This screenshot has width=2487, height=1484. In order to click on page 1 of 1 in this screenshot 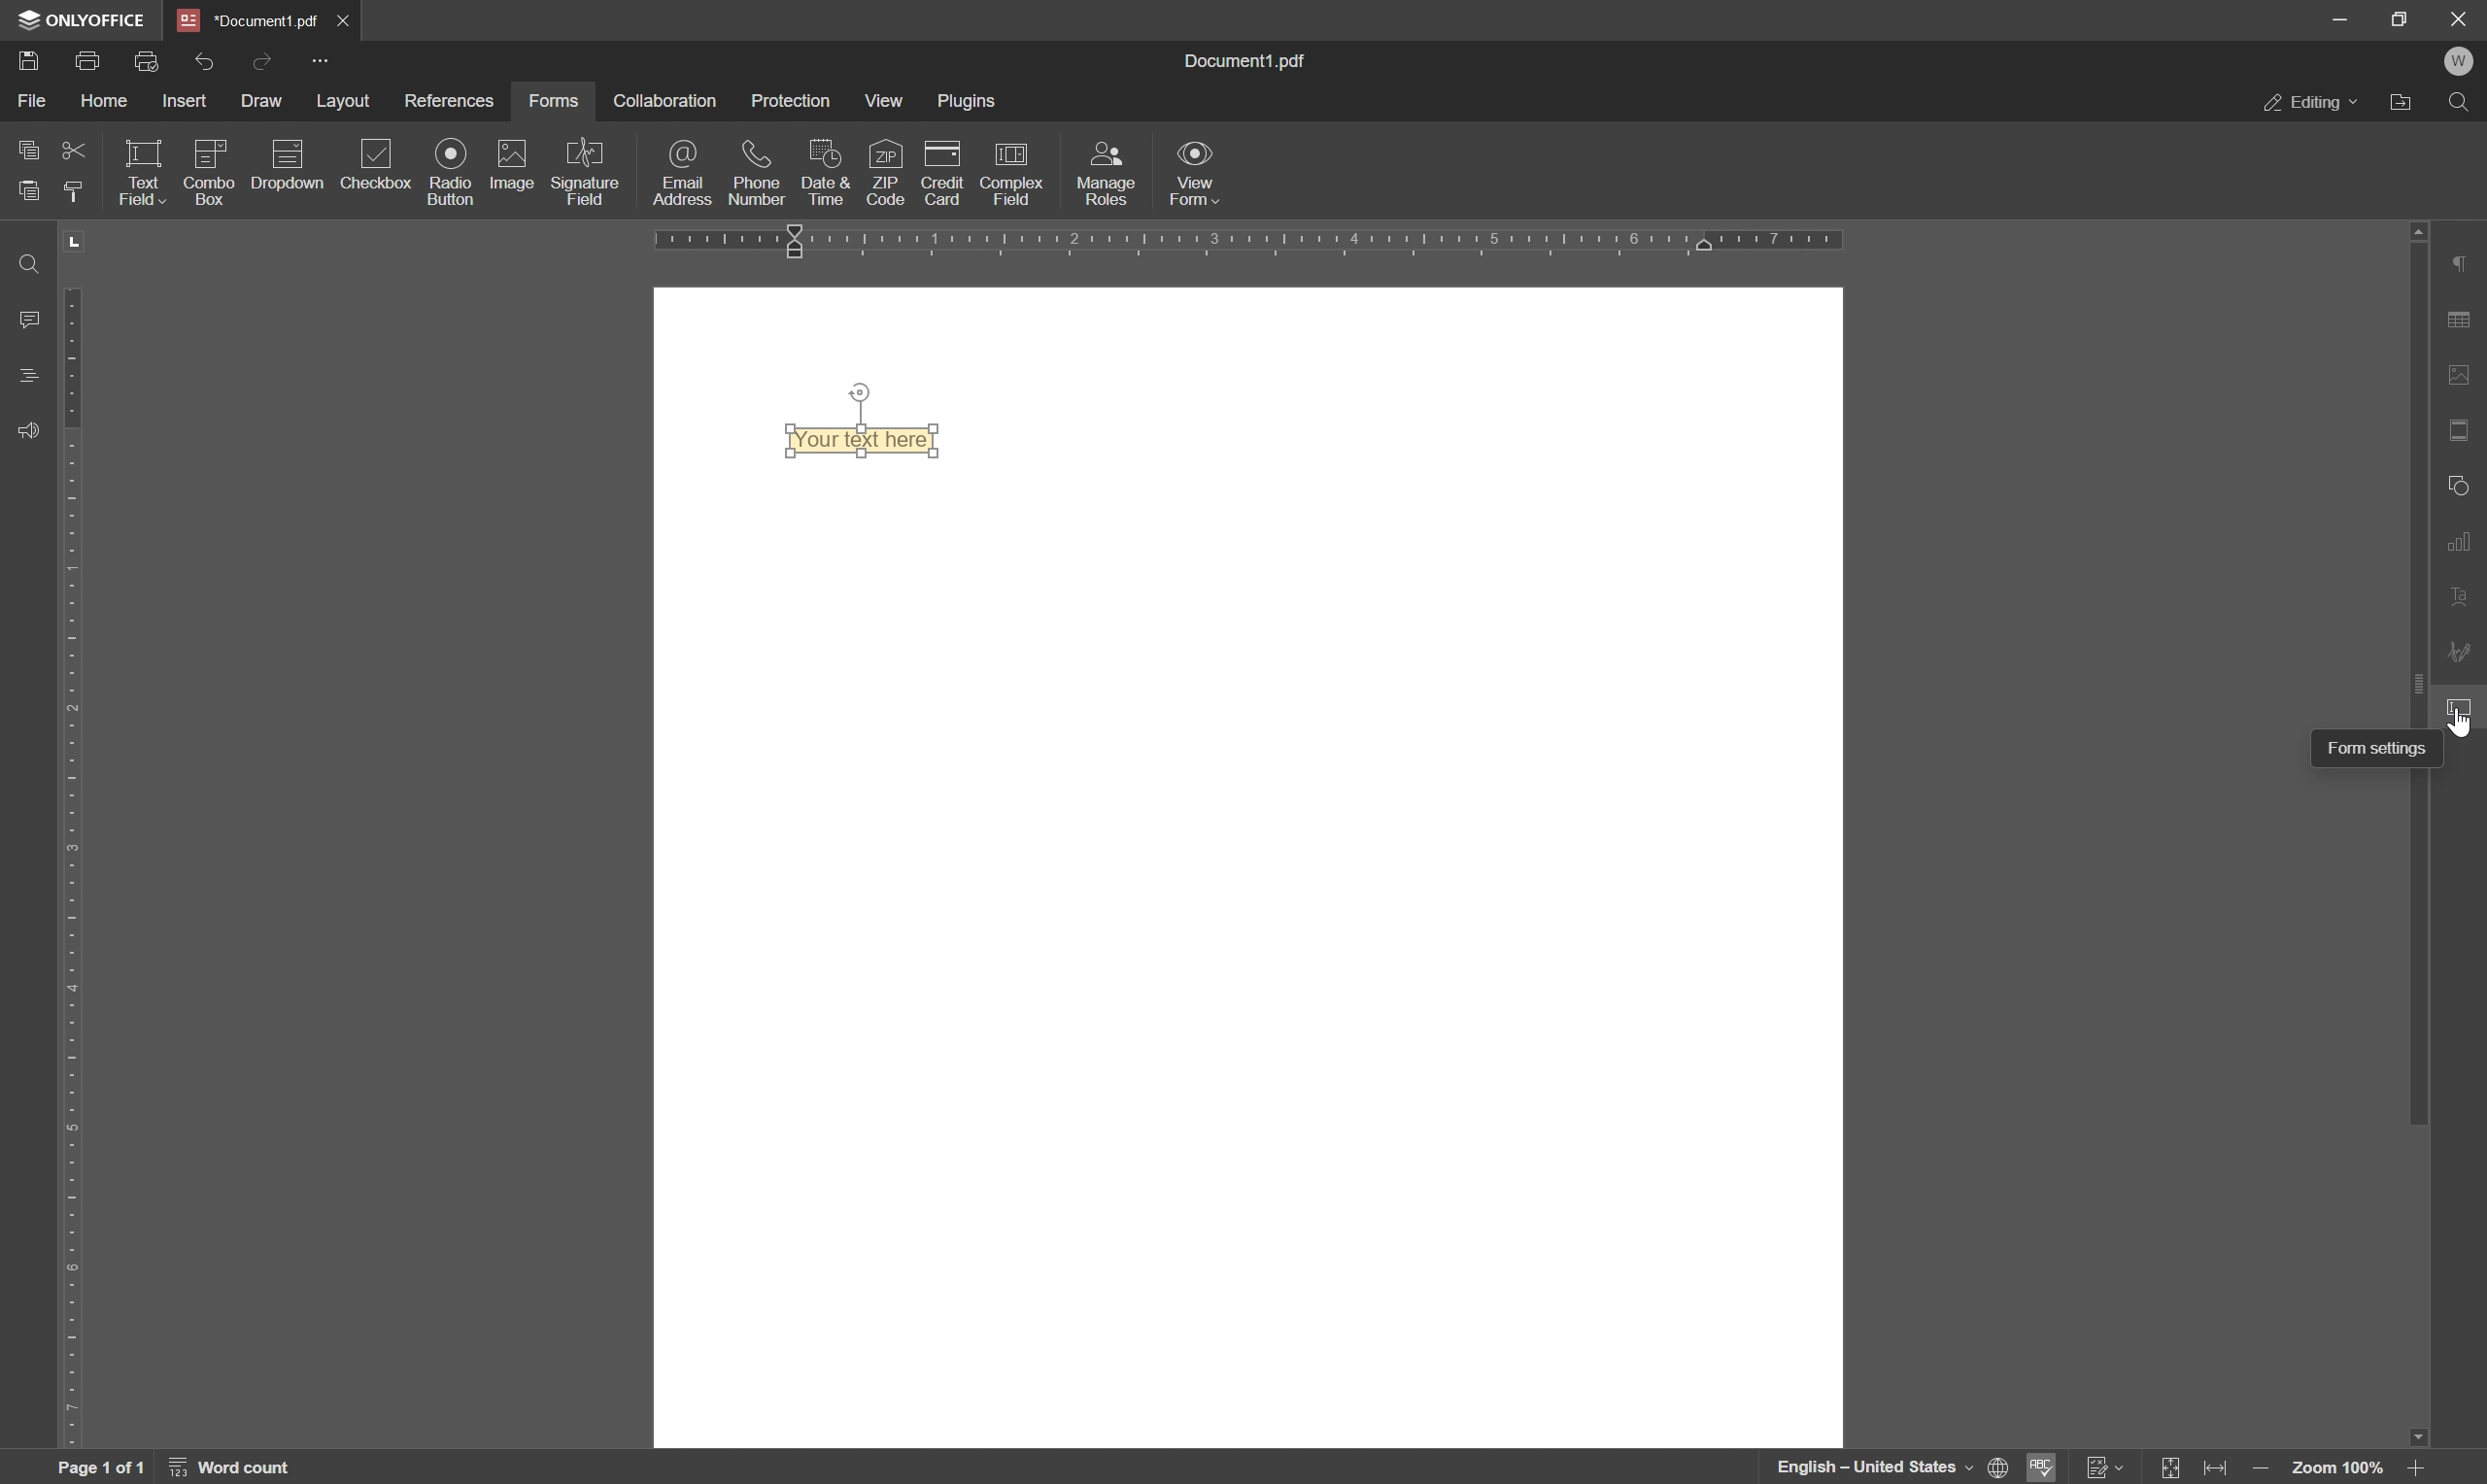, I will do `click(99, 1468)`.